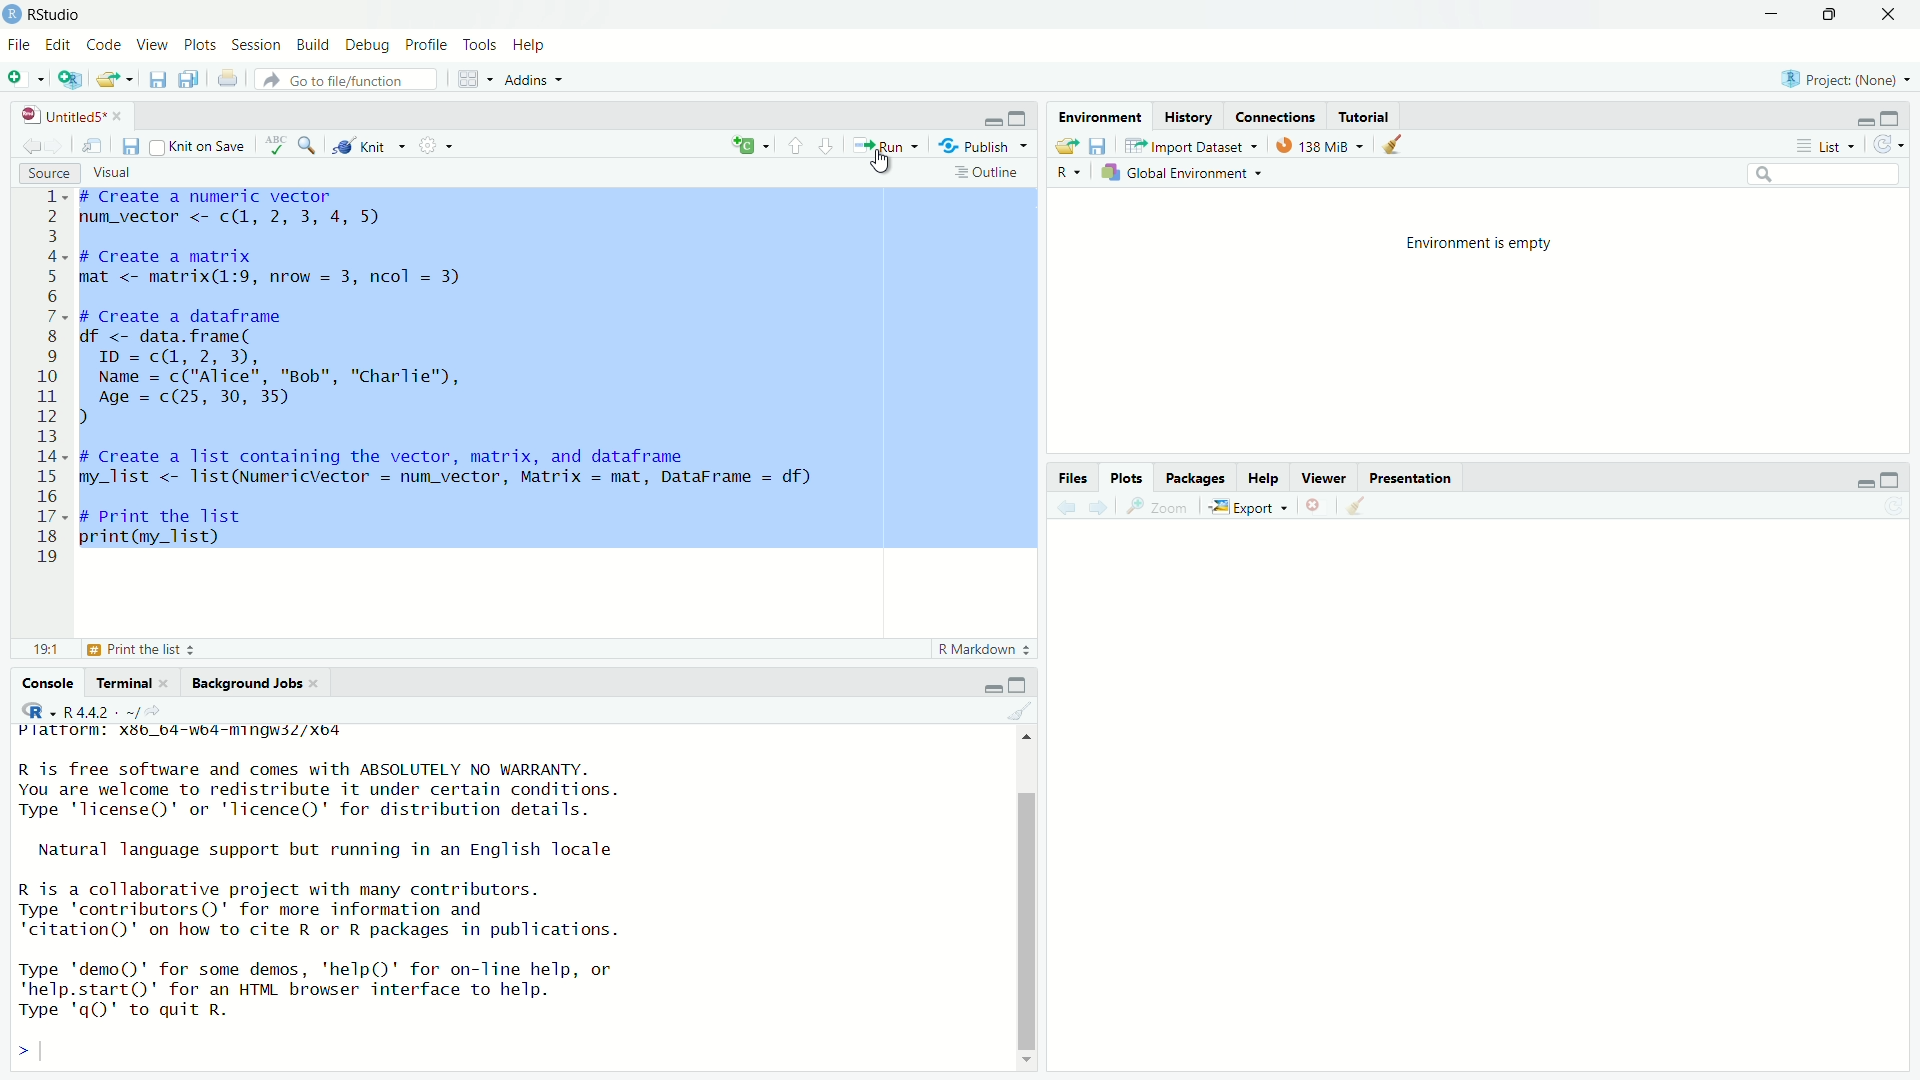  Describe the element at coordinates (106, 46) in the screenshot. I see `Code` at that location.